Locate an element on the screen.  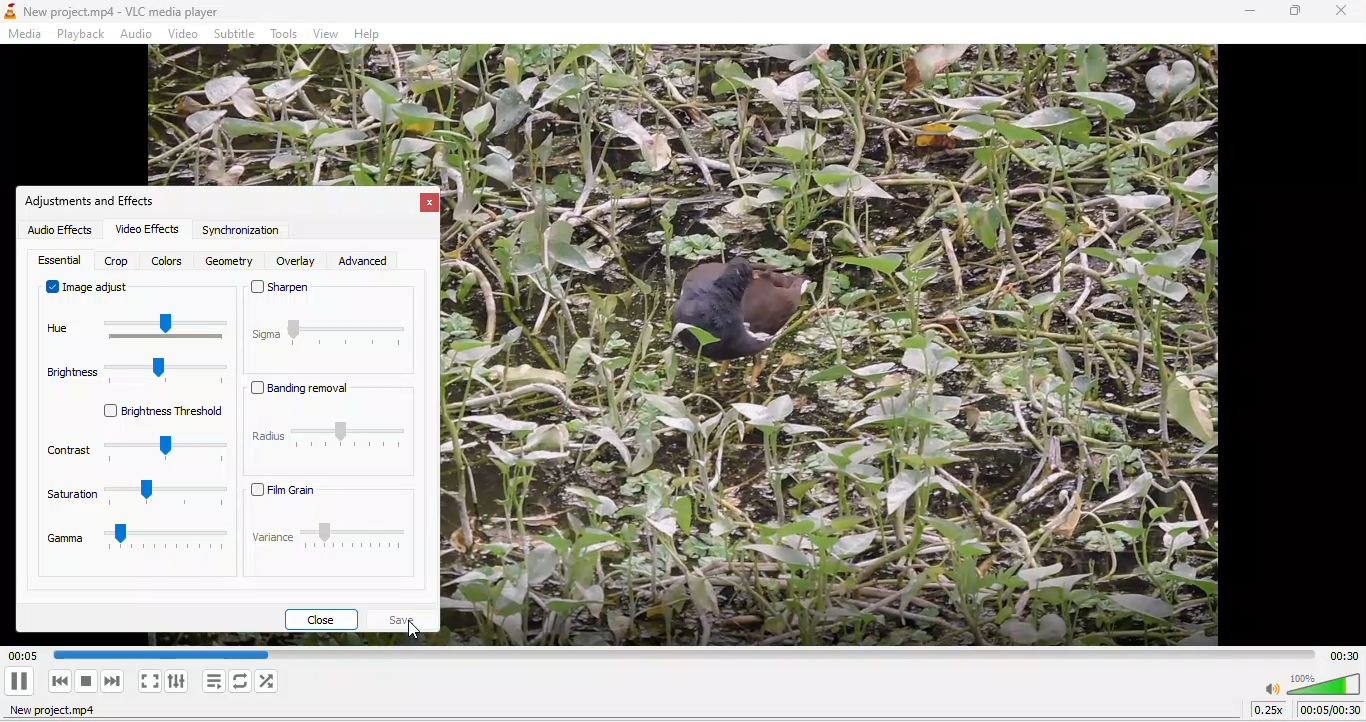
radius is located at coordinates (328, 439).